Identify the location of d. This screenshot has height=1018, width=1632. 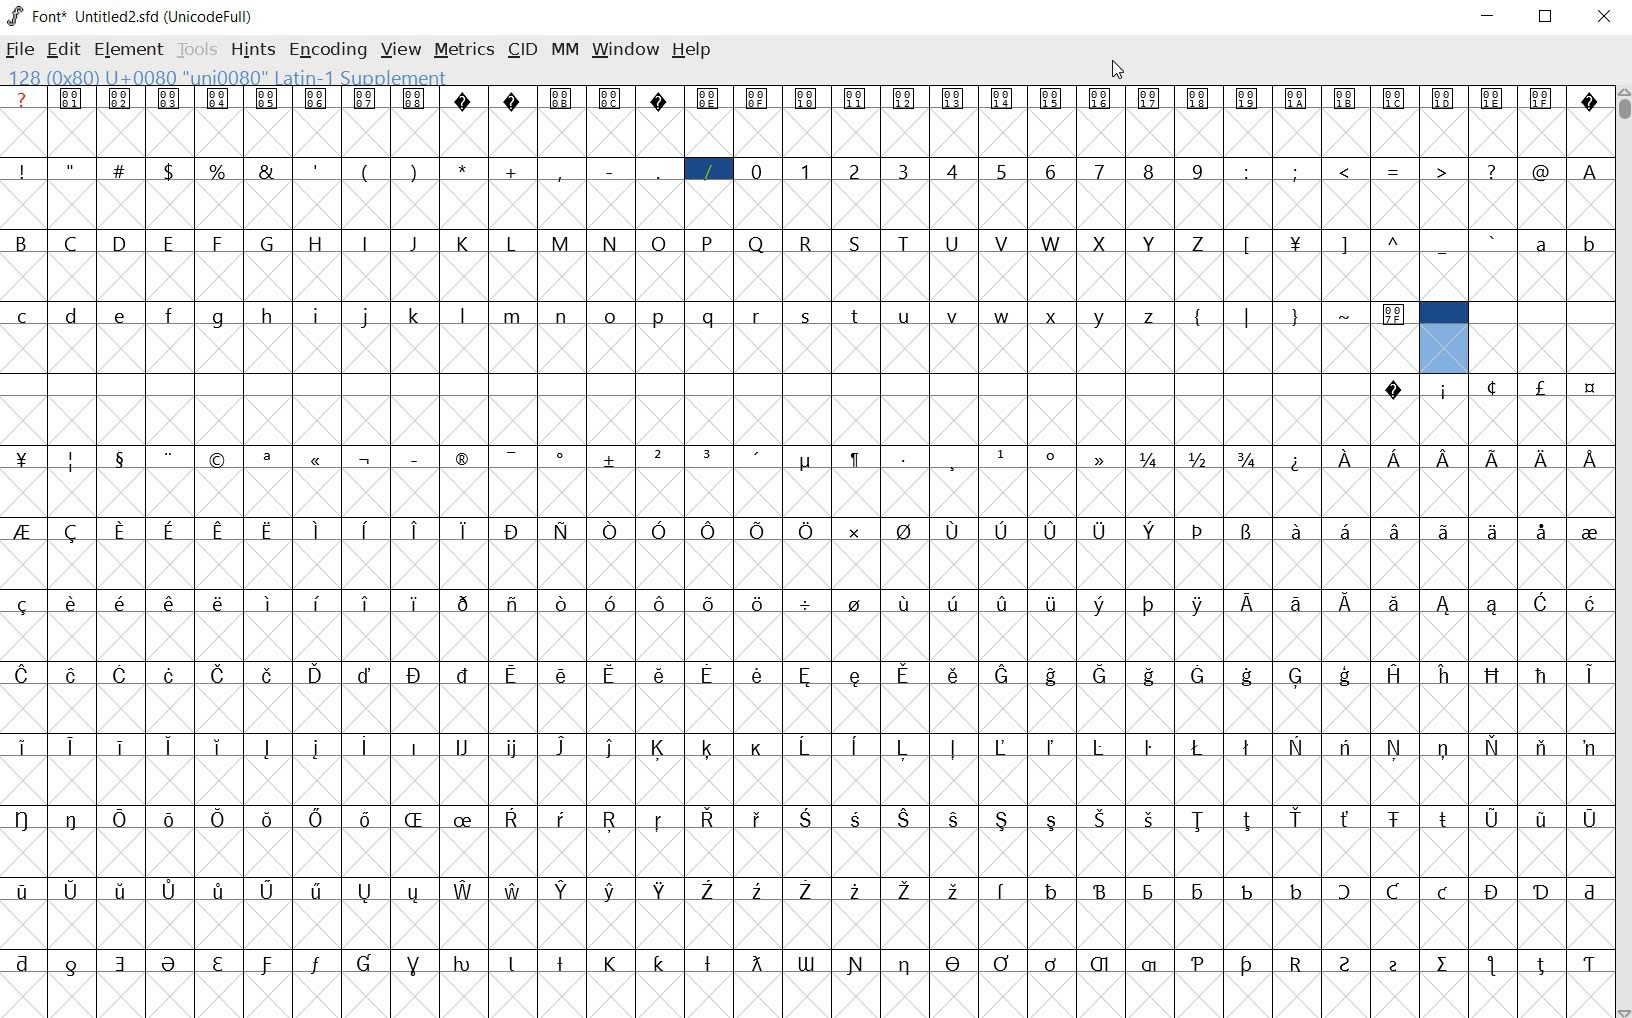
(72, 314).